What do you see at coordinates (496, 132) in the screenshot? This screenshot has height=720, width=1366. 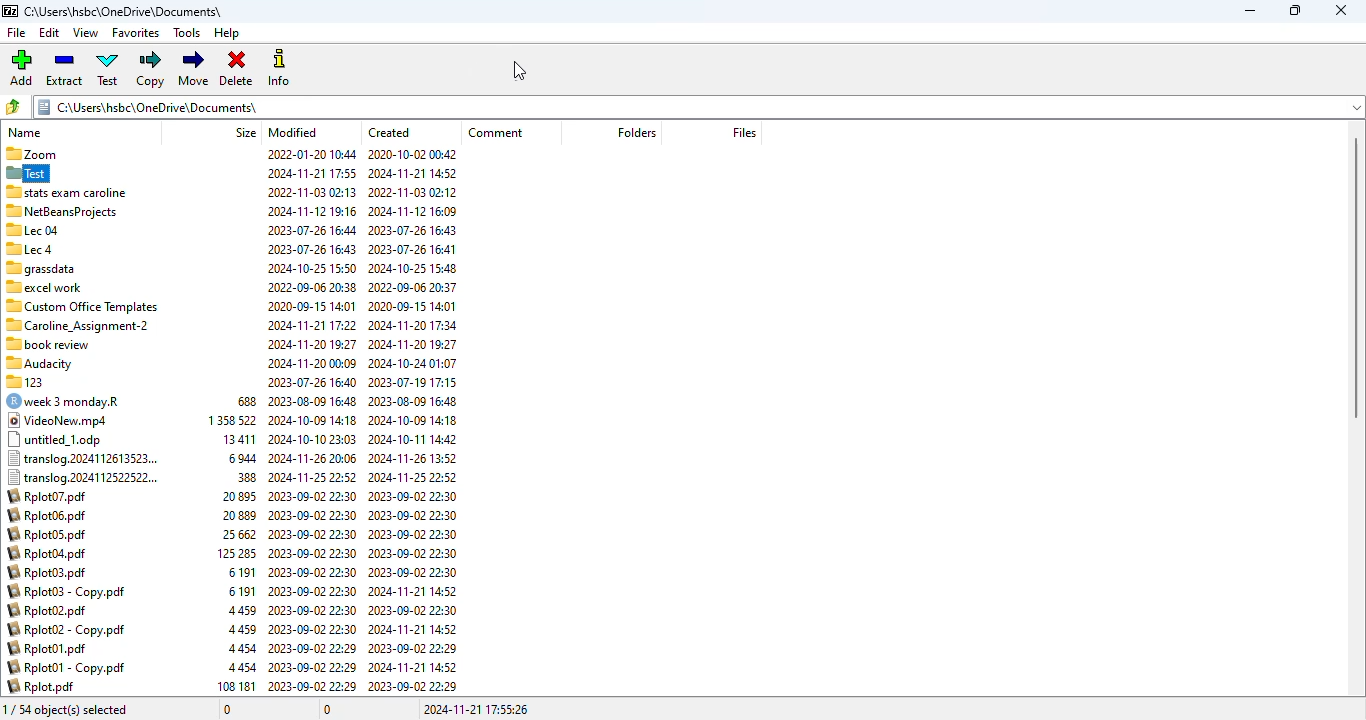 I see `comment` at bounding box center [496, 132].